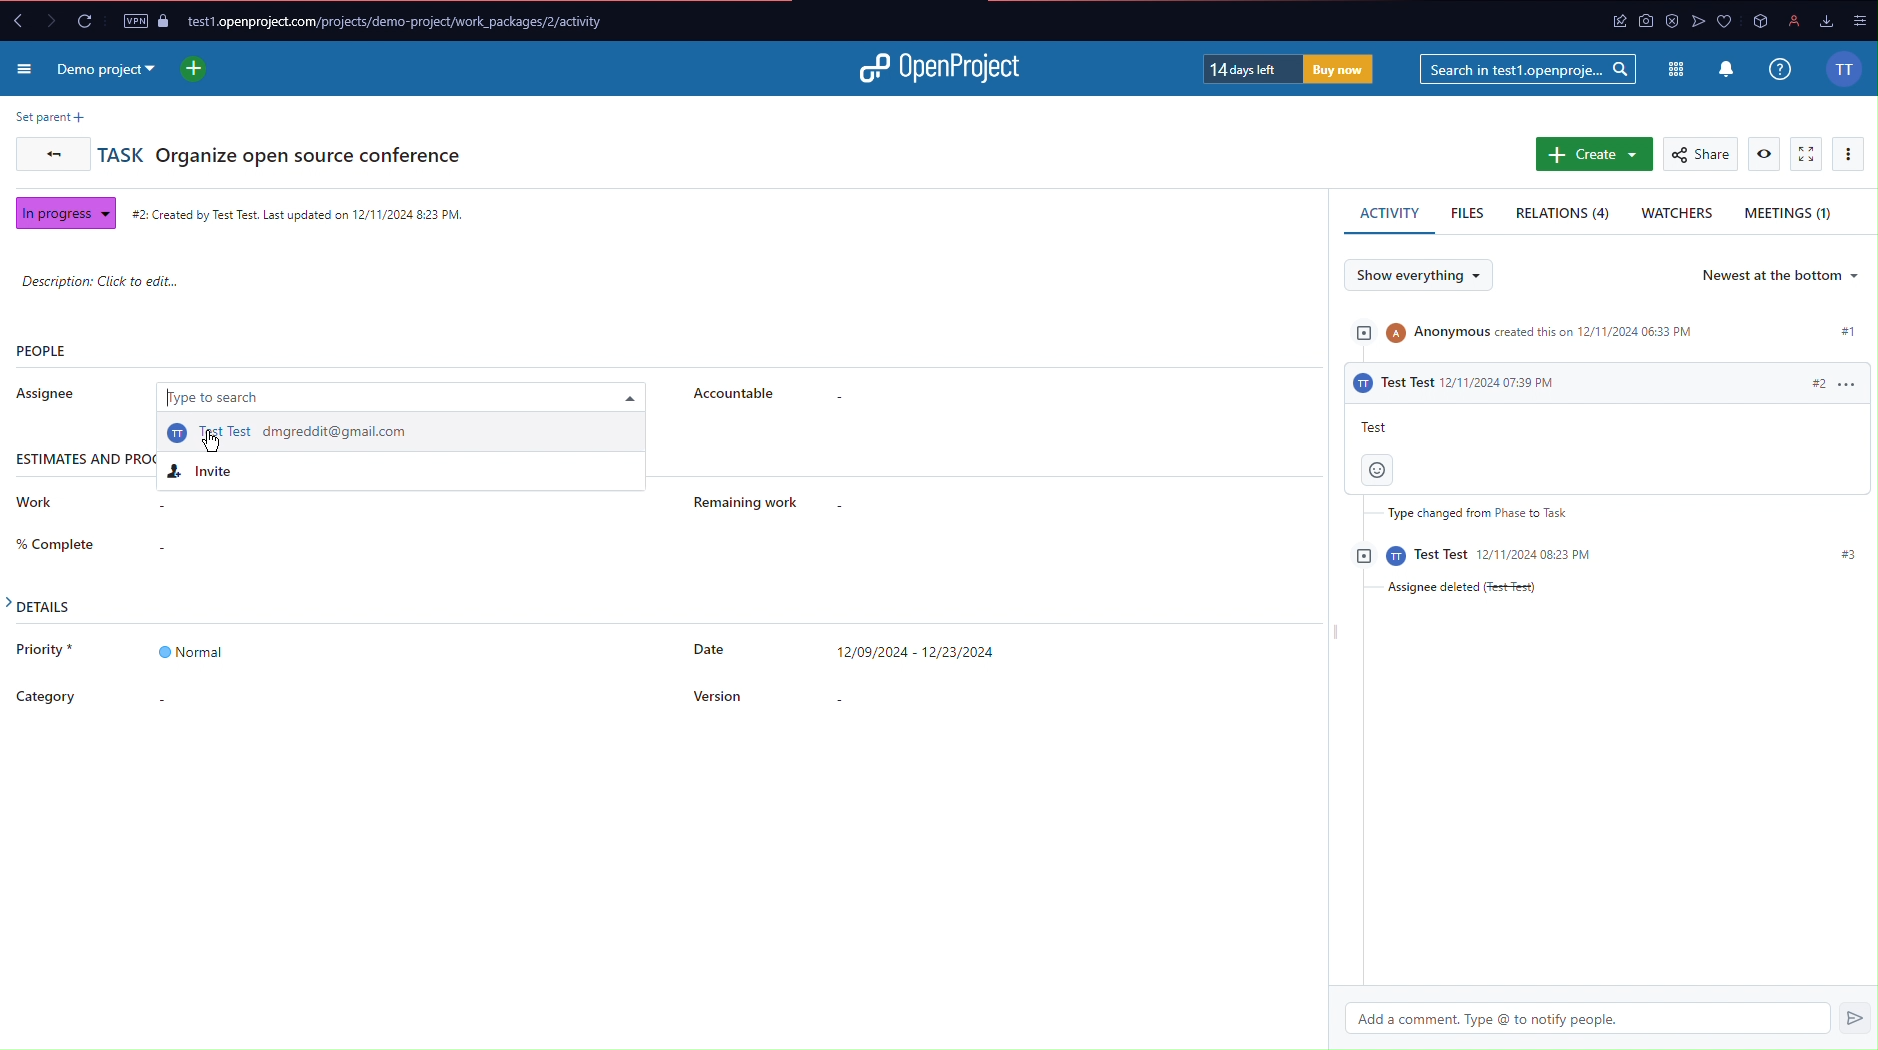 The height and width of the screenshot is (1050, 1878). I want to click on app icons, so click(1725, 20).